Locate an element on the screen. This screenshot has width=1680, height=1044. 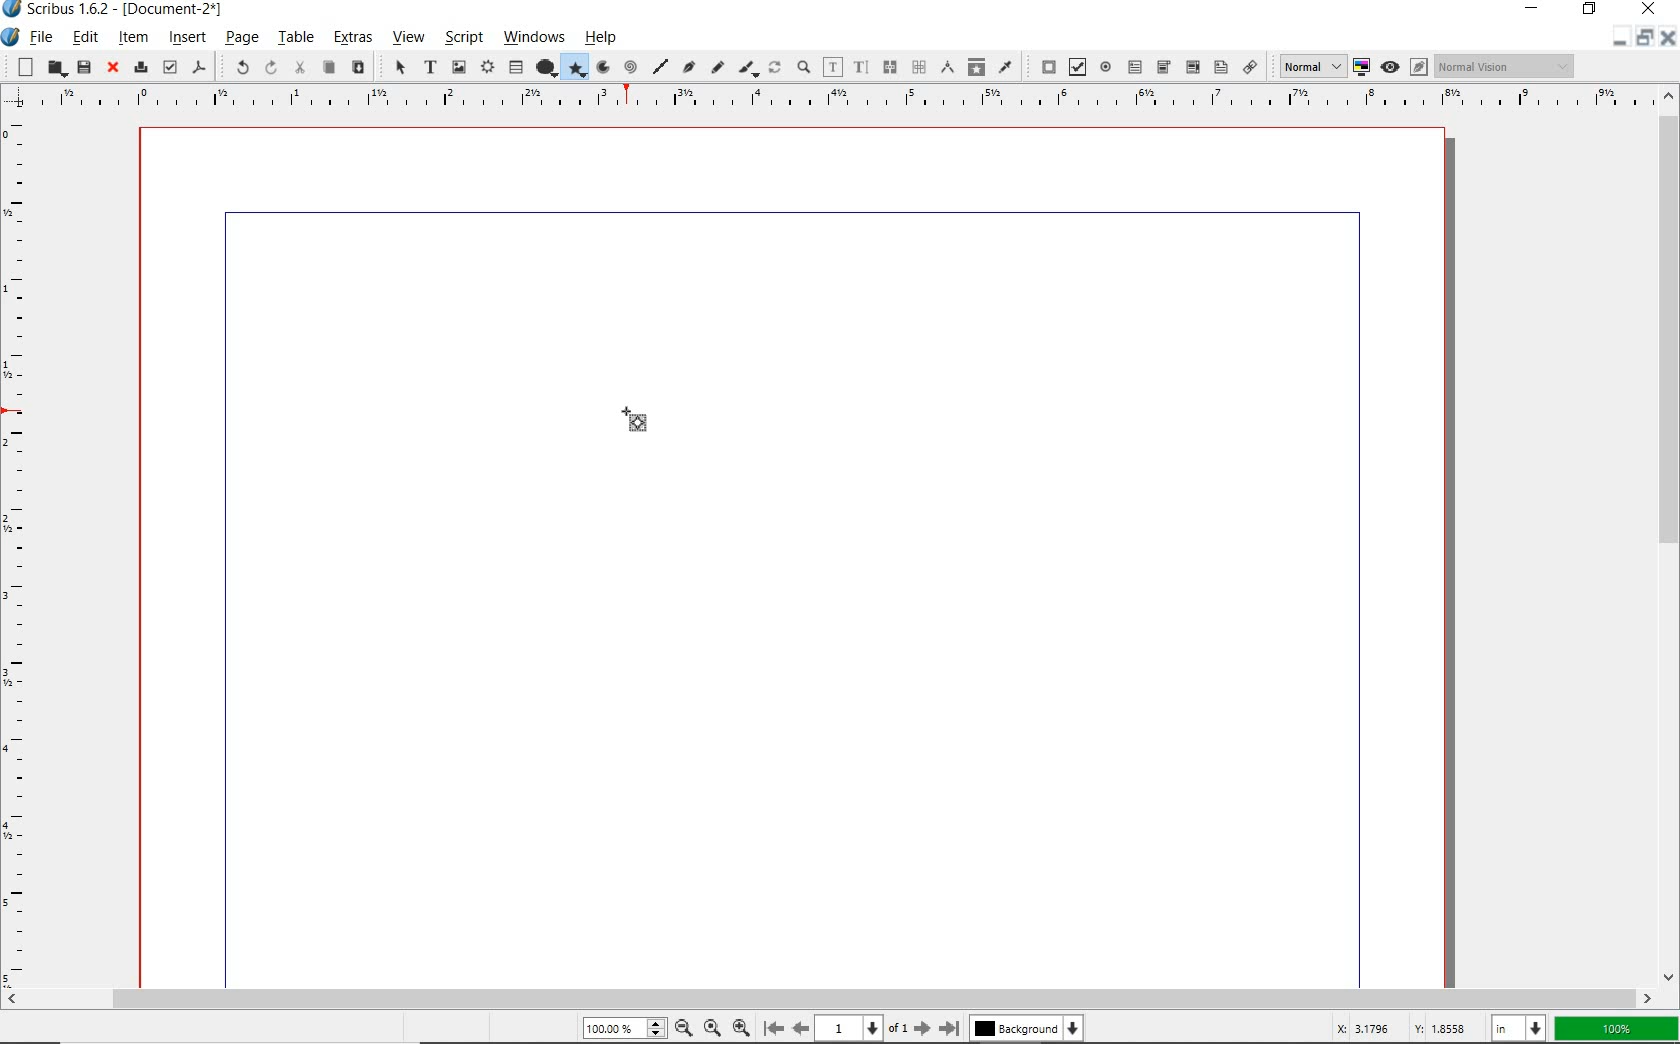
v 1.8558 is located at coordinates (1441, 1025).